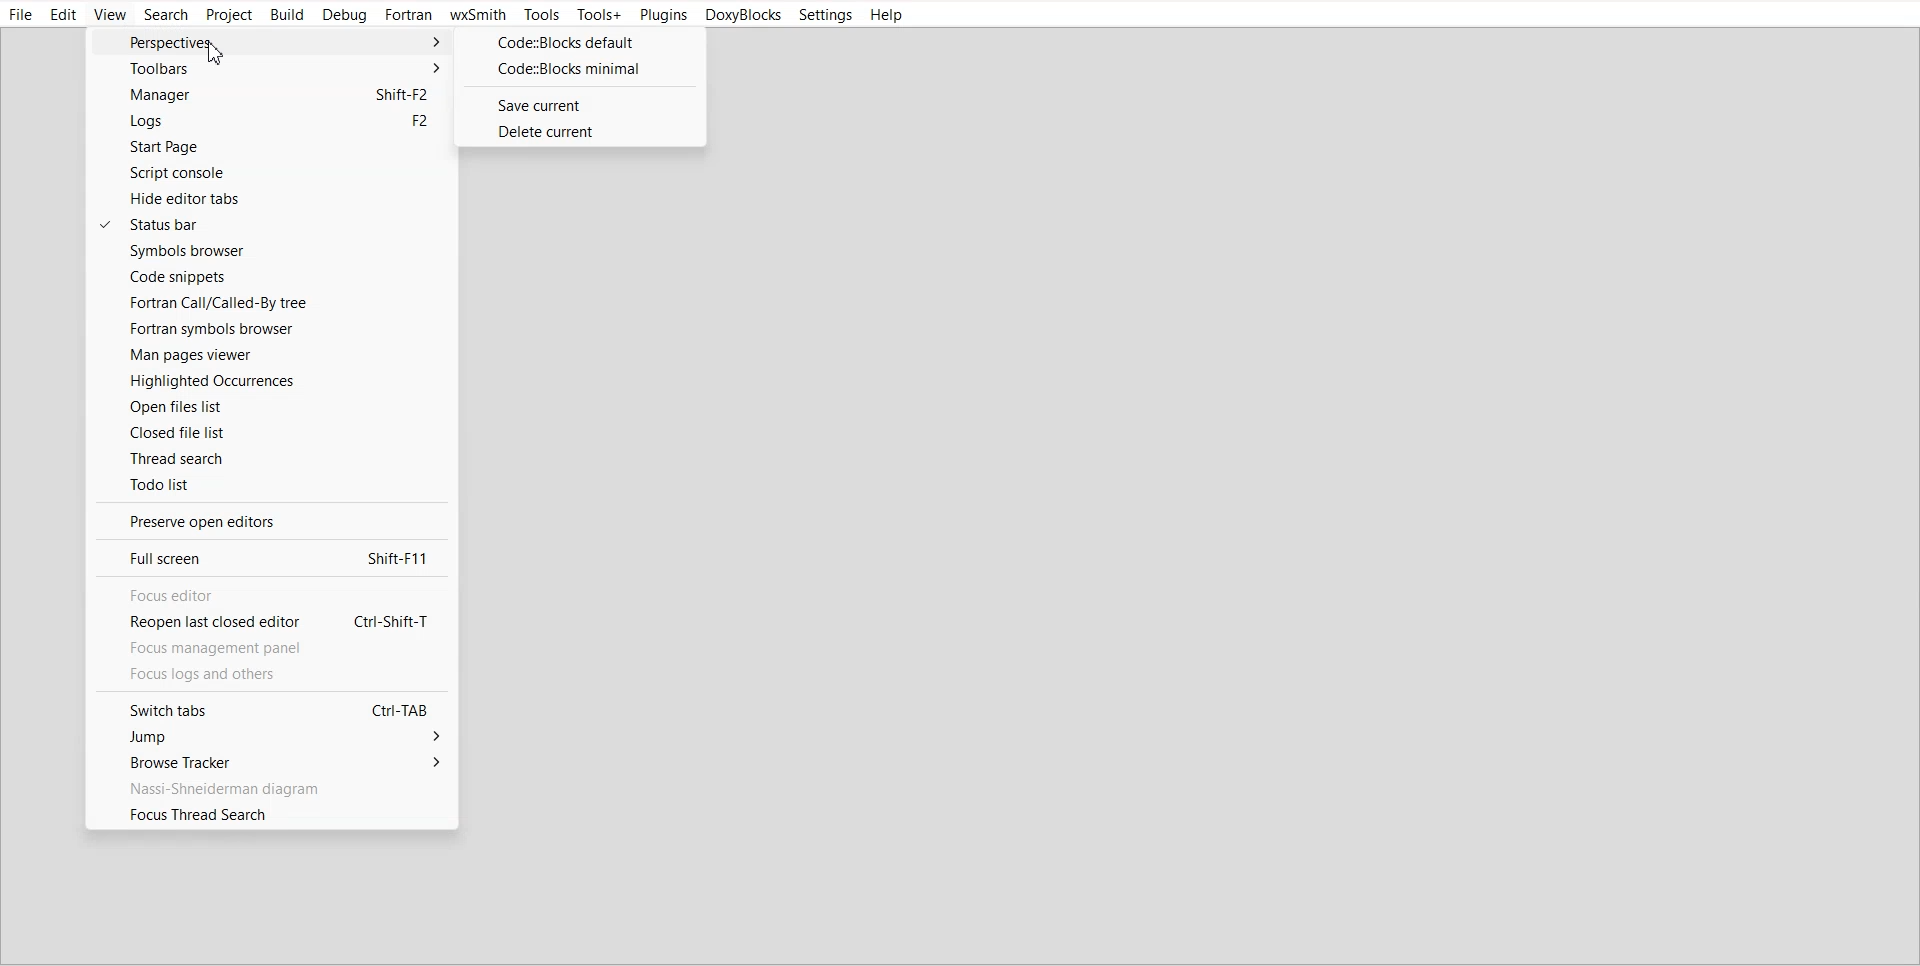  I want to click on Nassi-Shneiderman diagram, so click(269, 787).